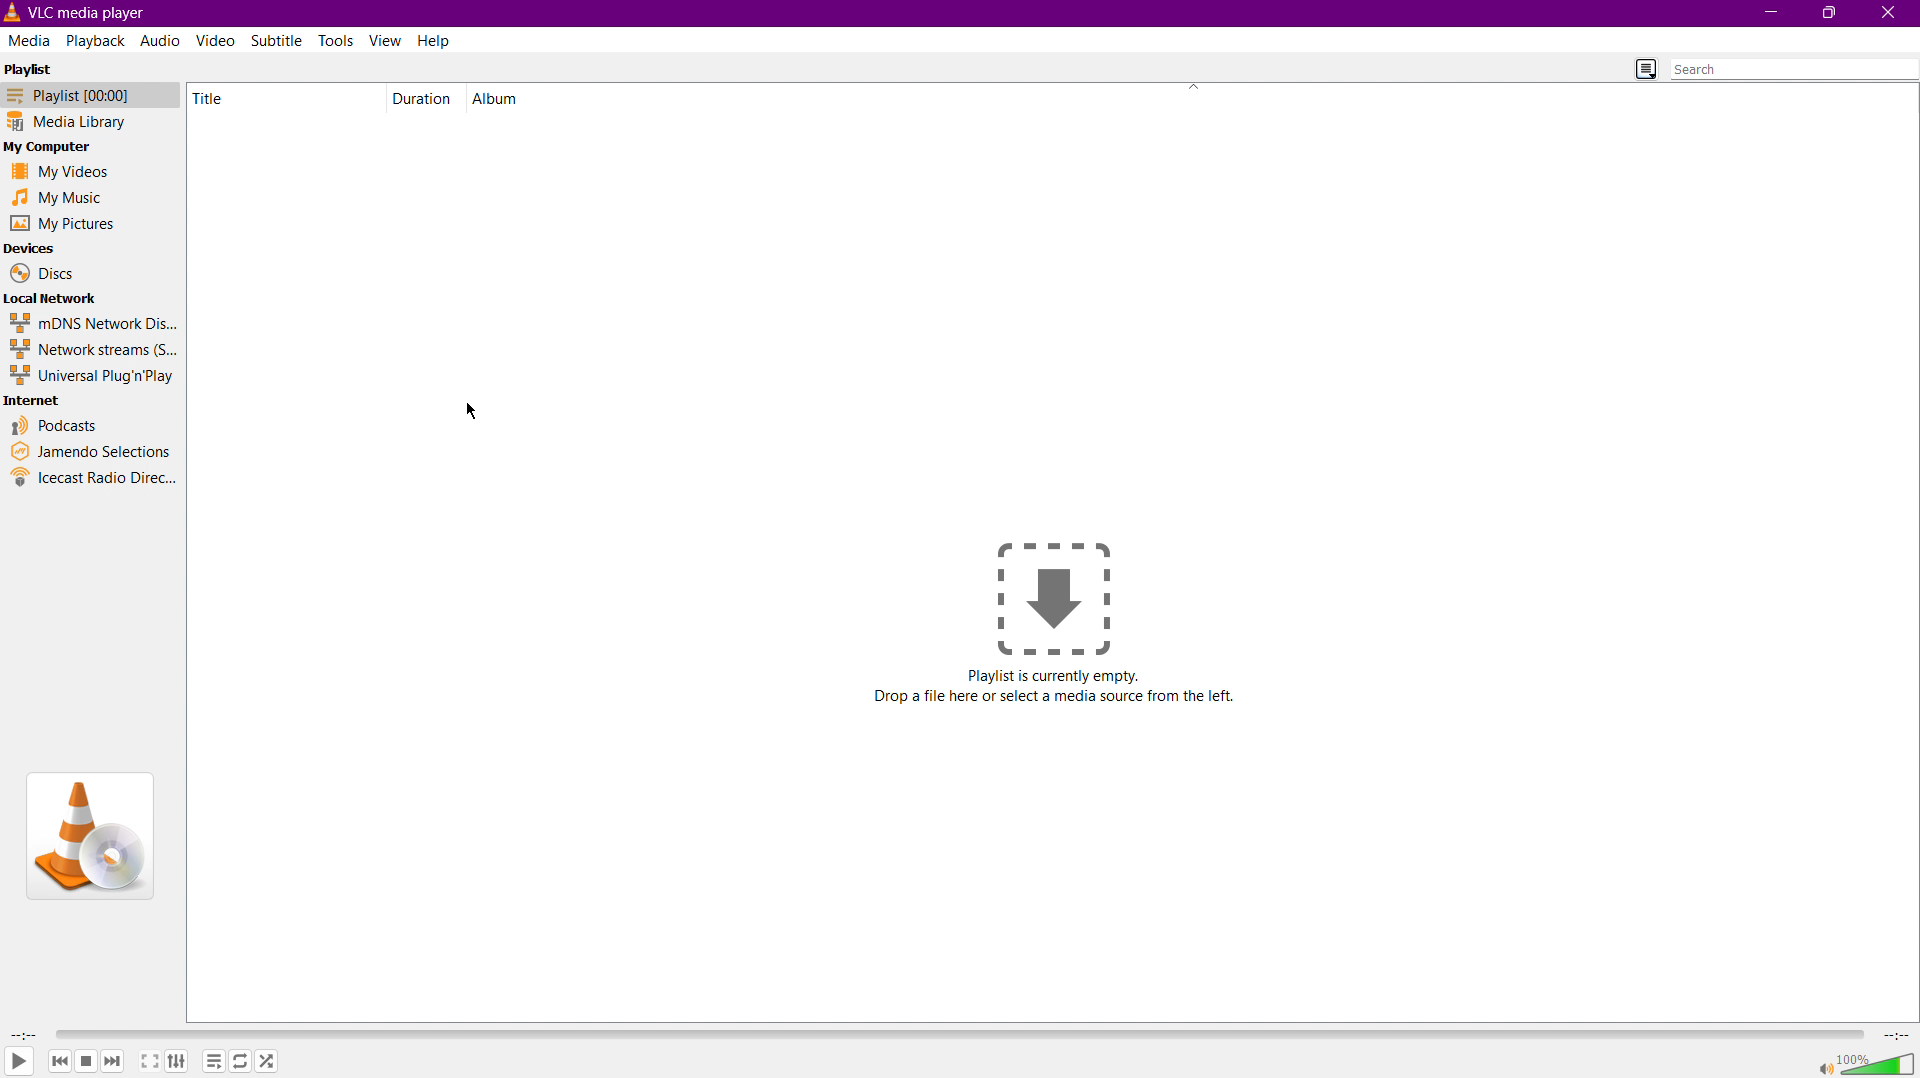 The height and width of the screenshot is (1078, 1920). I want to click on My Pictures, so click(61, 225).